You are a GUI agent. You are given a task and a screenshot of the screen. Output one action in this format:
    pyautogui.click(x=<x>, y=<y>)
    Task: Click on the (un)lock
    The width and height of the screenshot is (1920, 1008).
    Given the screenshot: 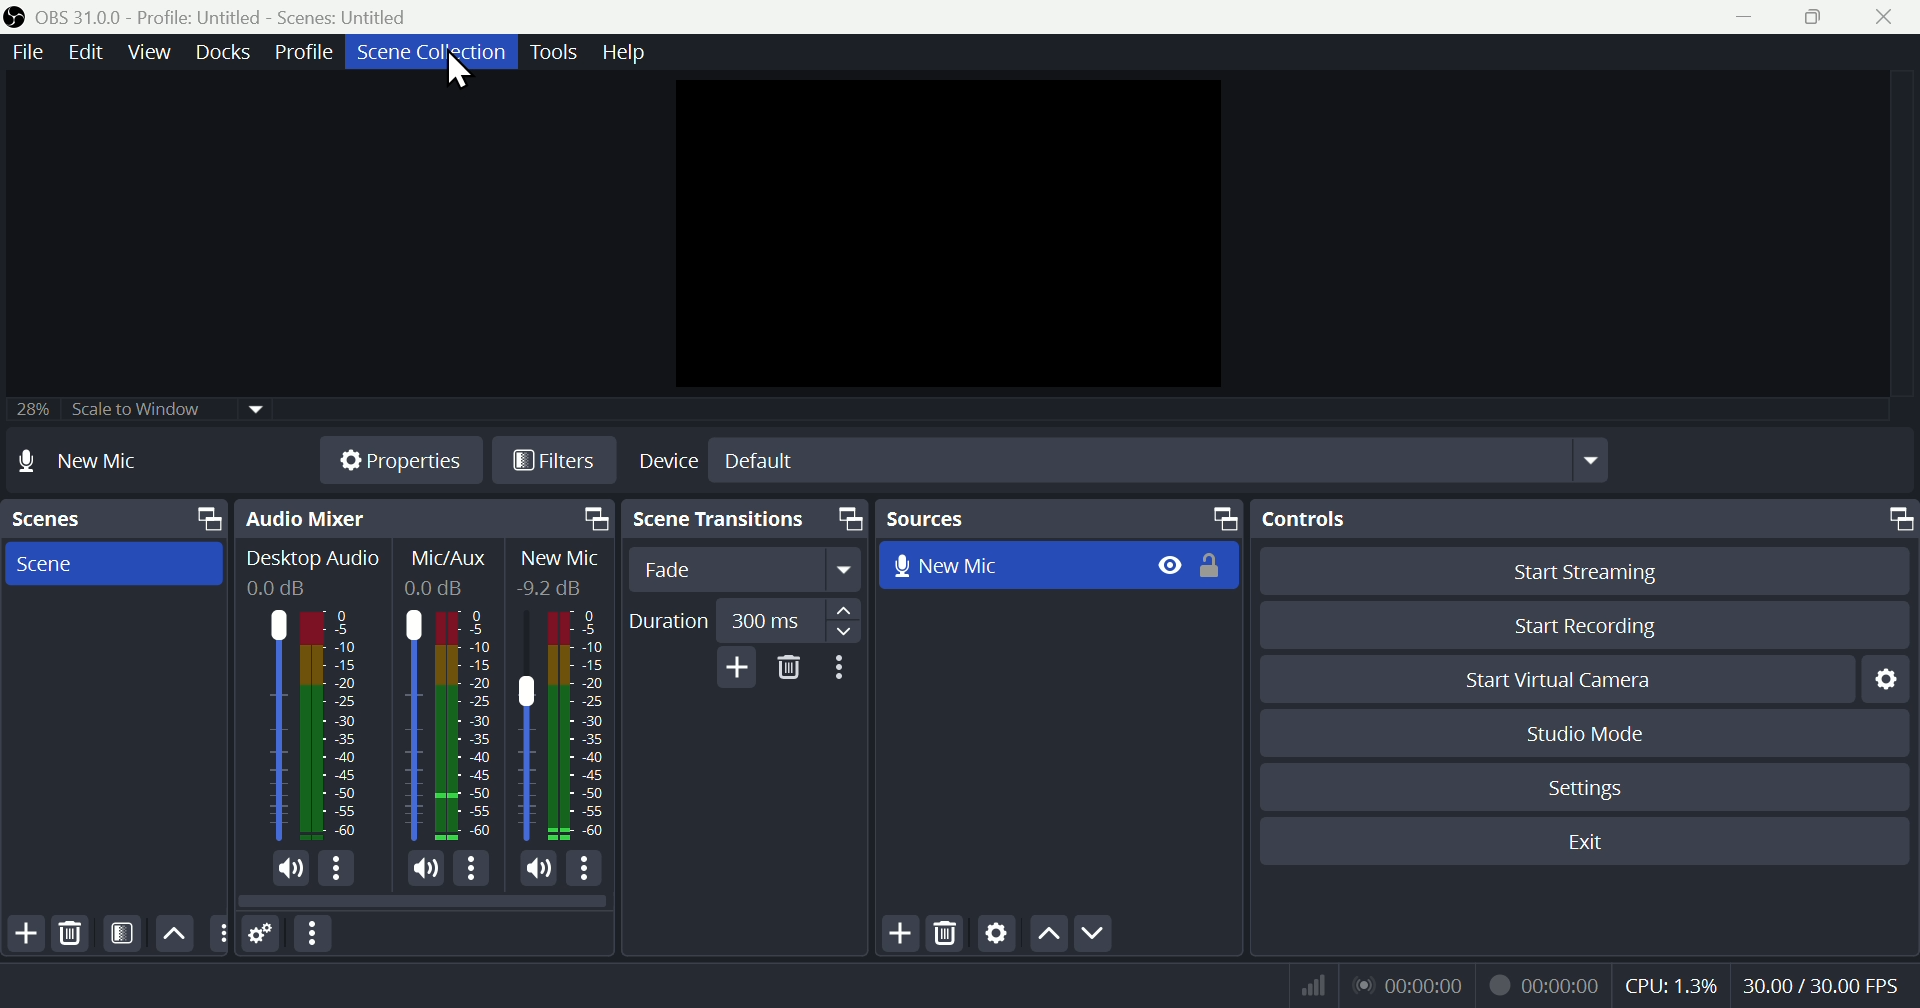 What is the action you would take?
    pyautogui.click(x=1214, y=566)
    